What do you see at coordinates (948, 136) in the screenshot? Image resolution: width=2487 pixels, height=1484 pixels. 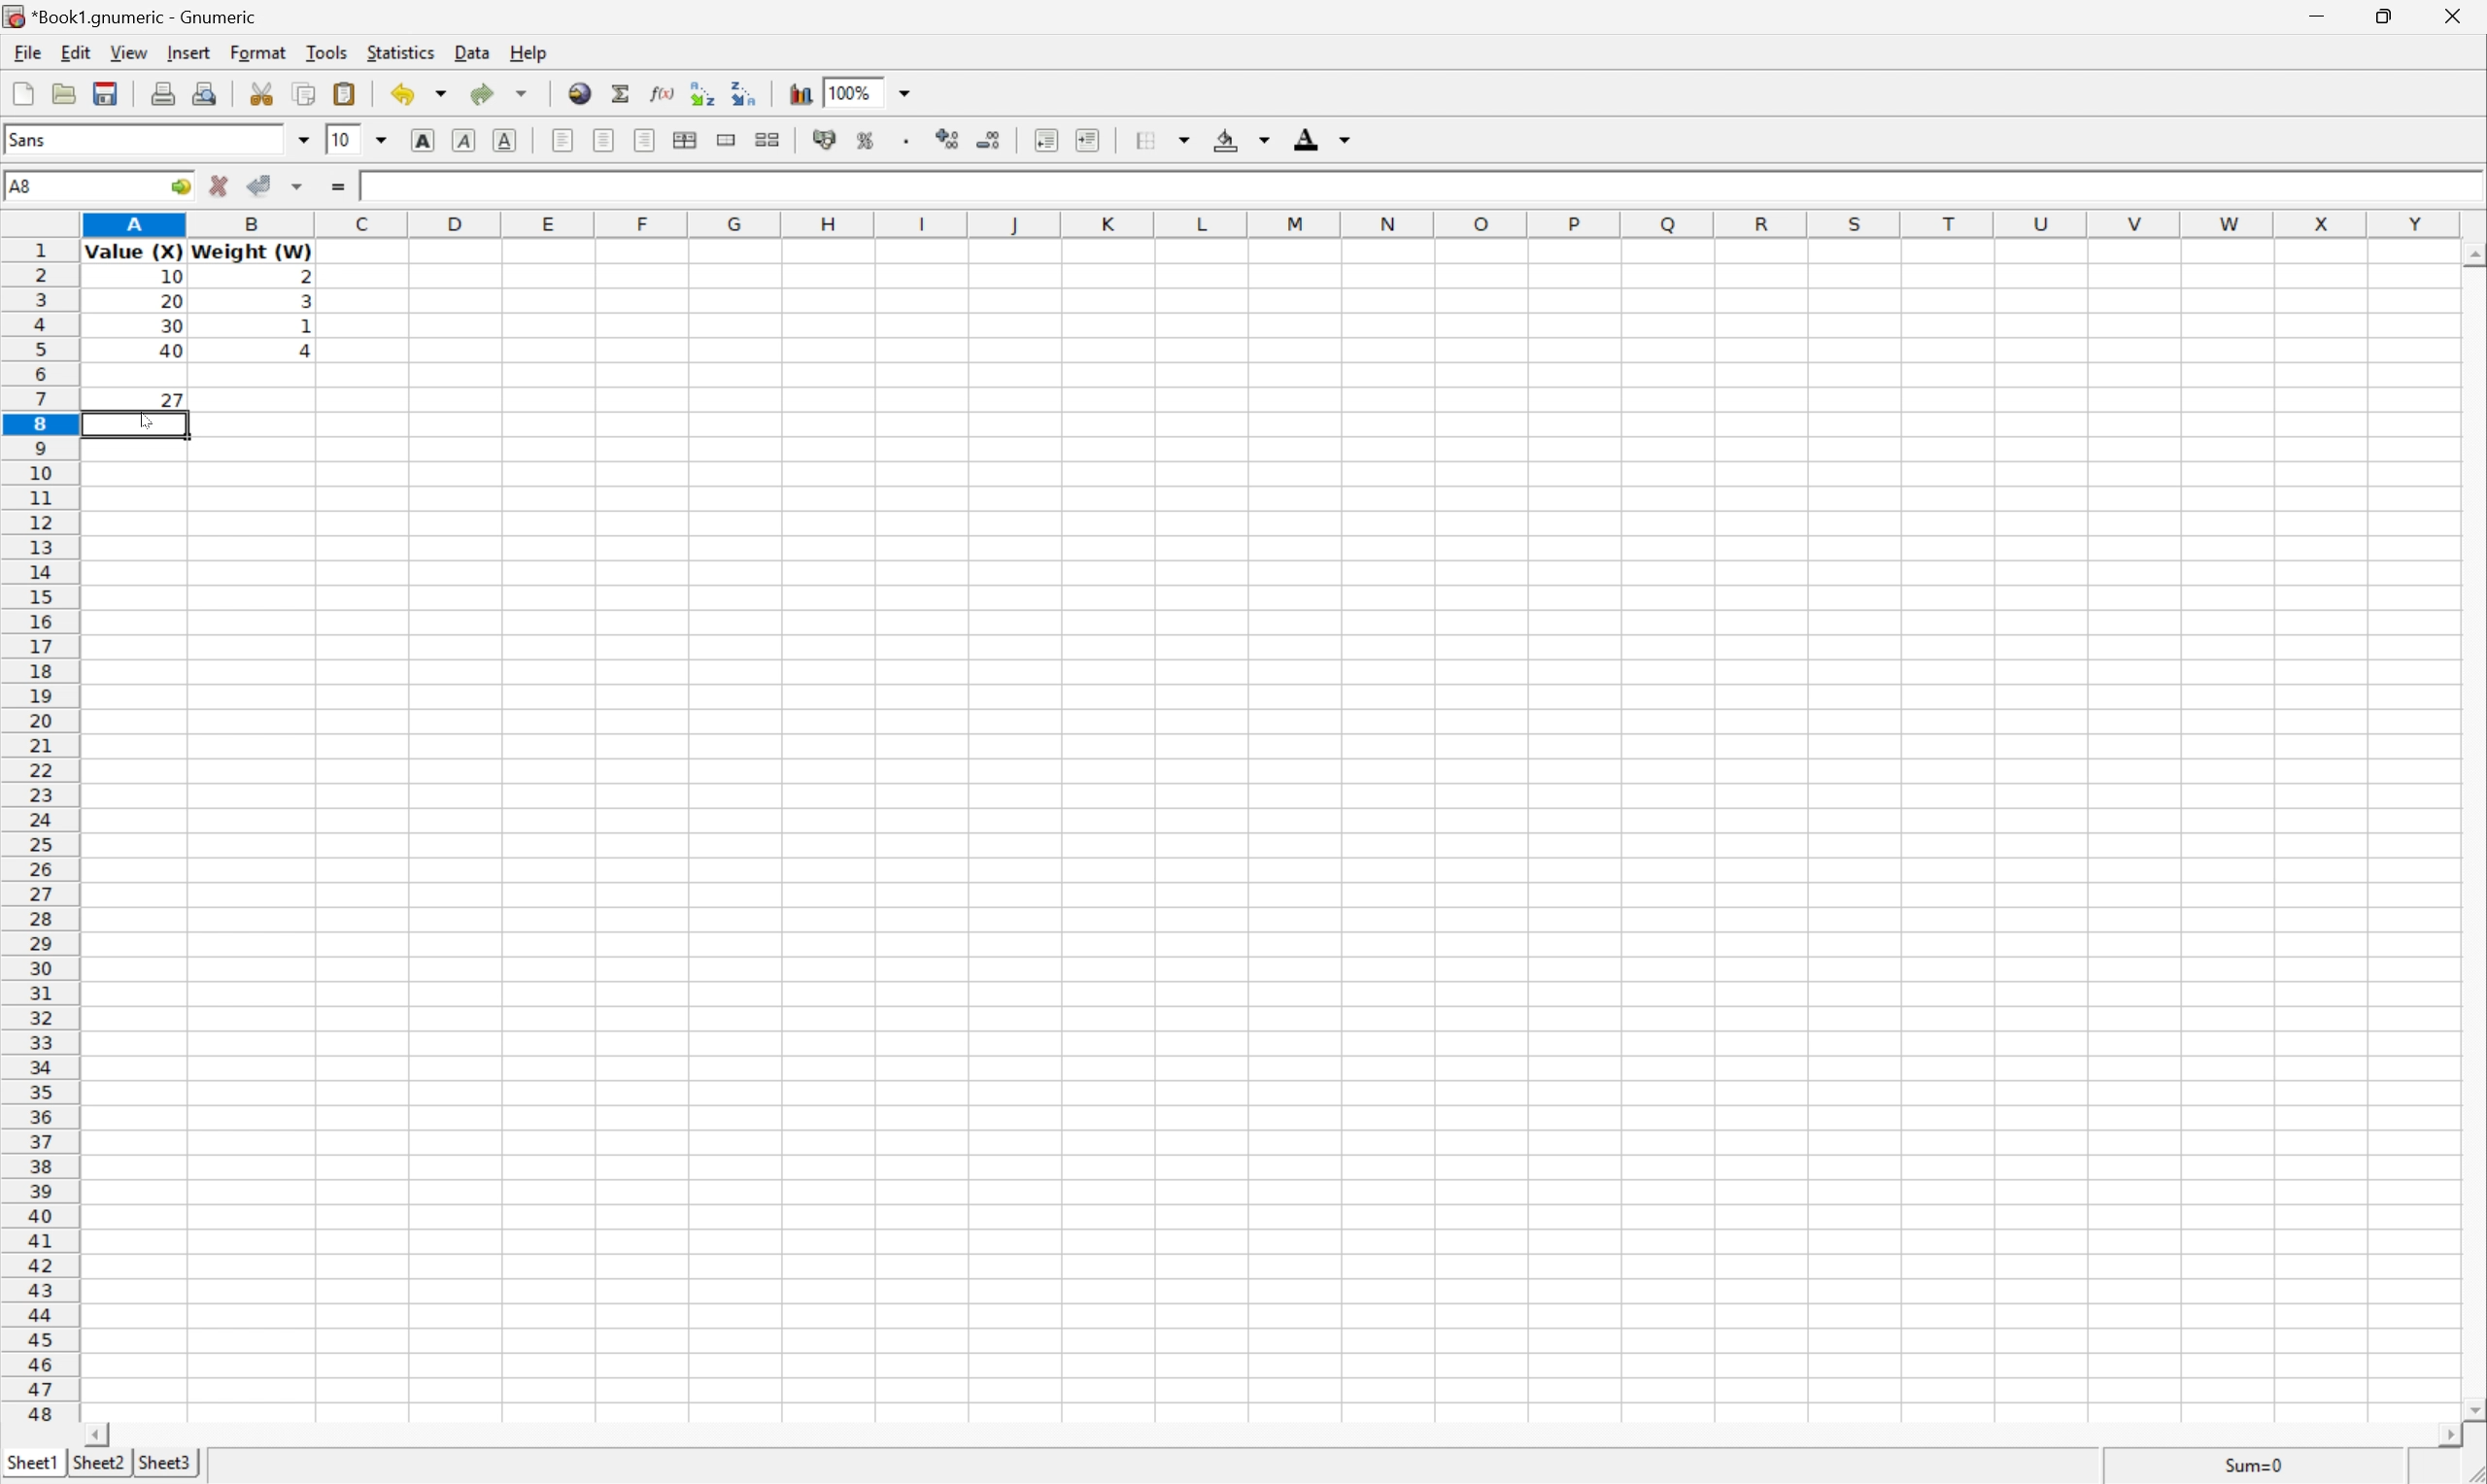 I see `Increase the number of decimals displayed` at bounding box center [948, 136].